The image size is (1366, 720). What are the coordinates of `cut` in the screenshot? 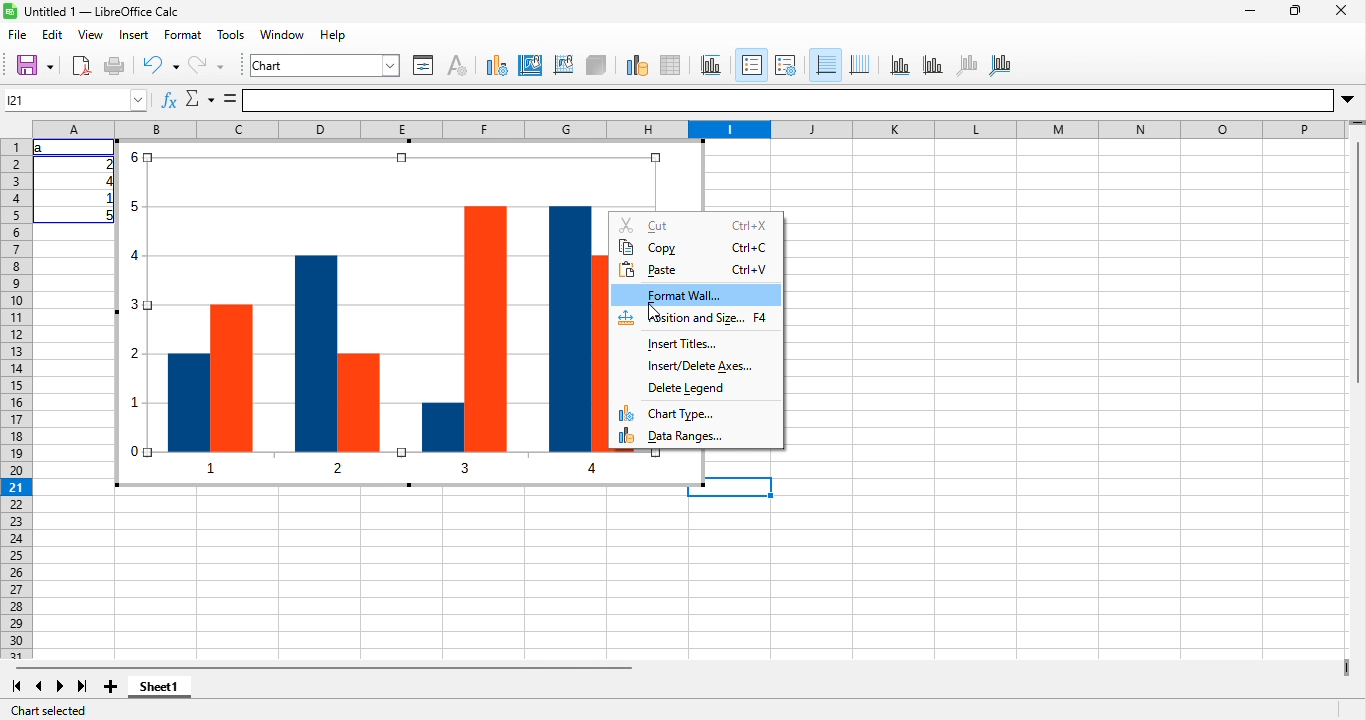 It's located at (696, 225).